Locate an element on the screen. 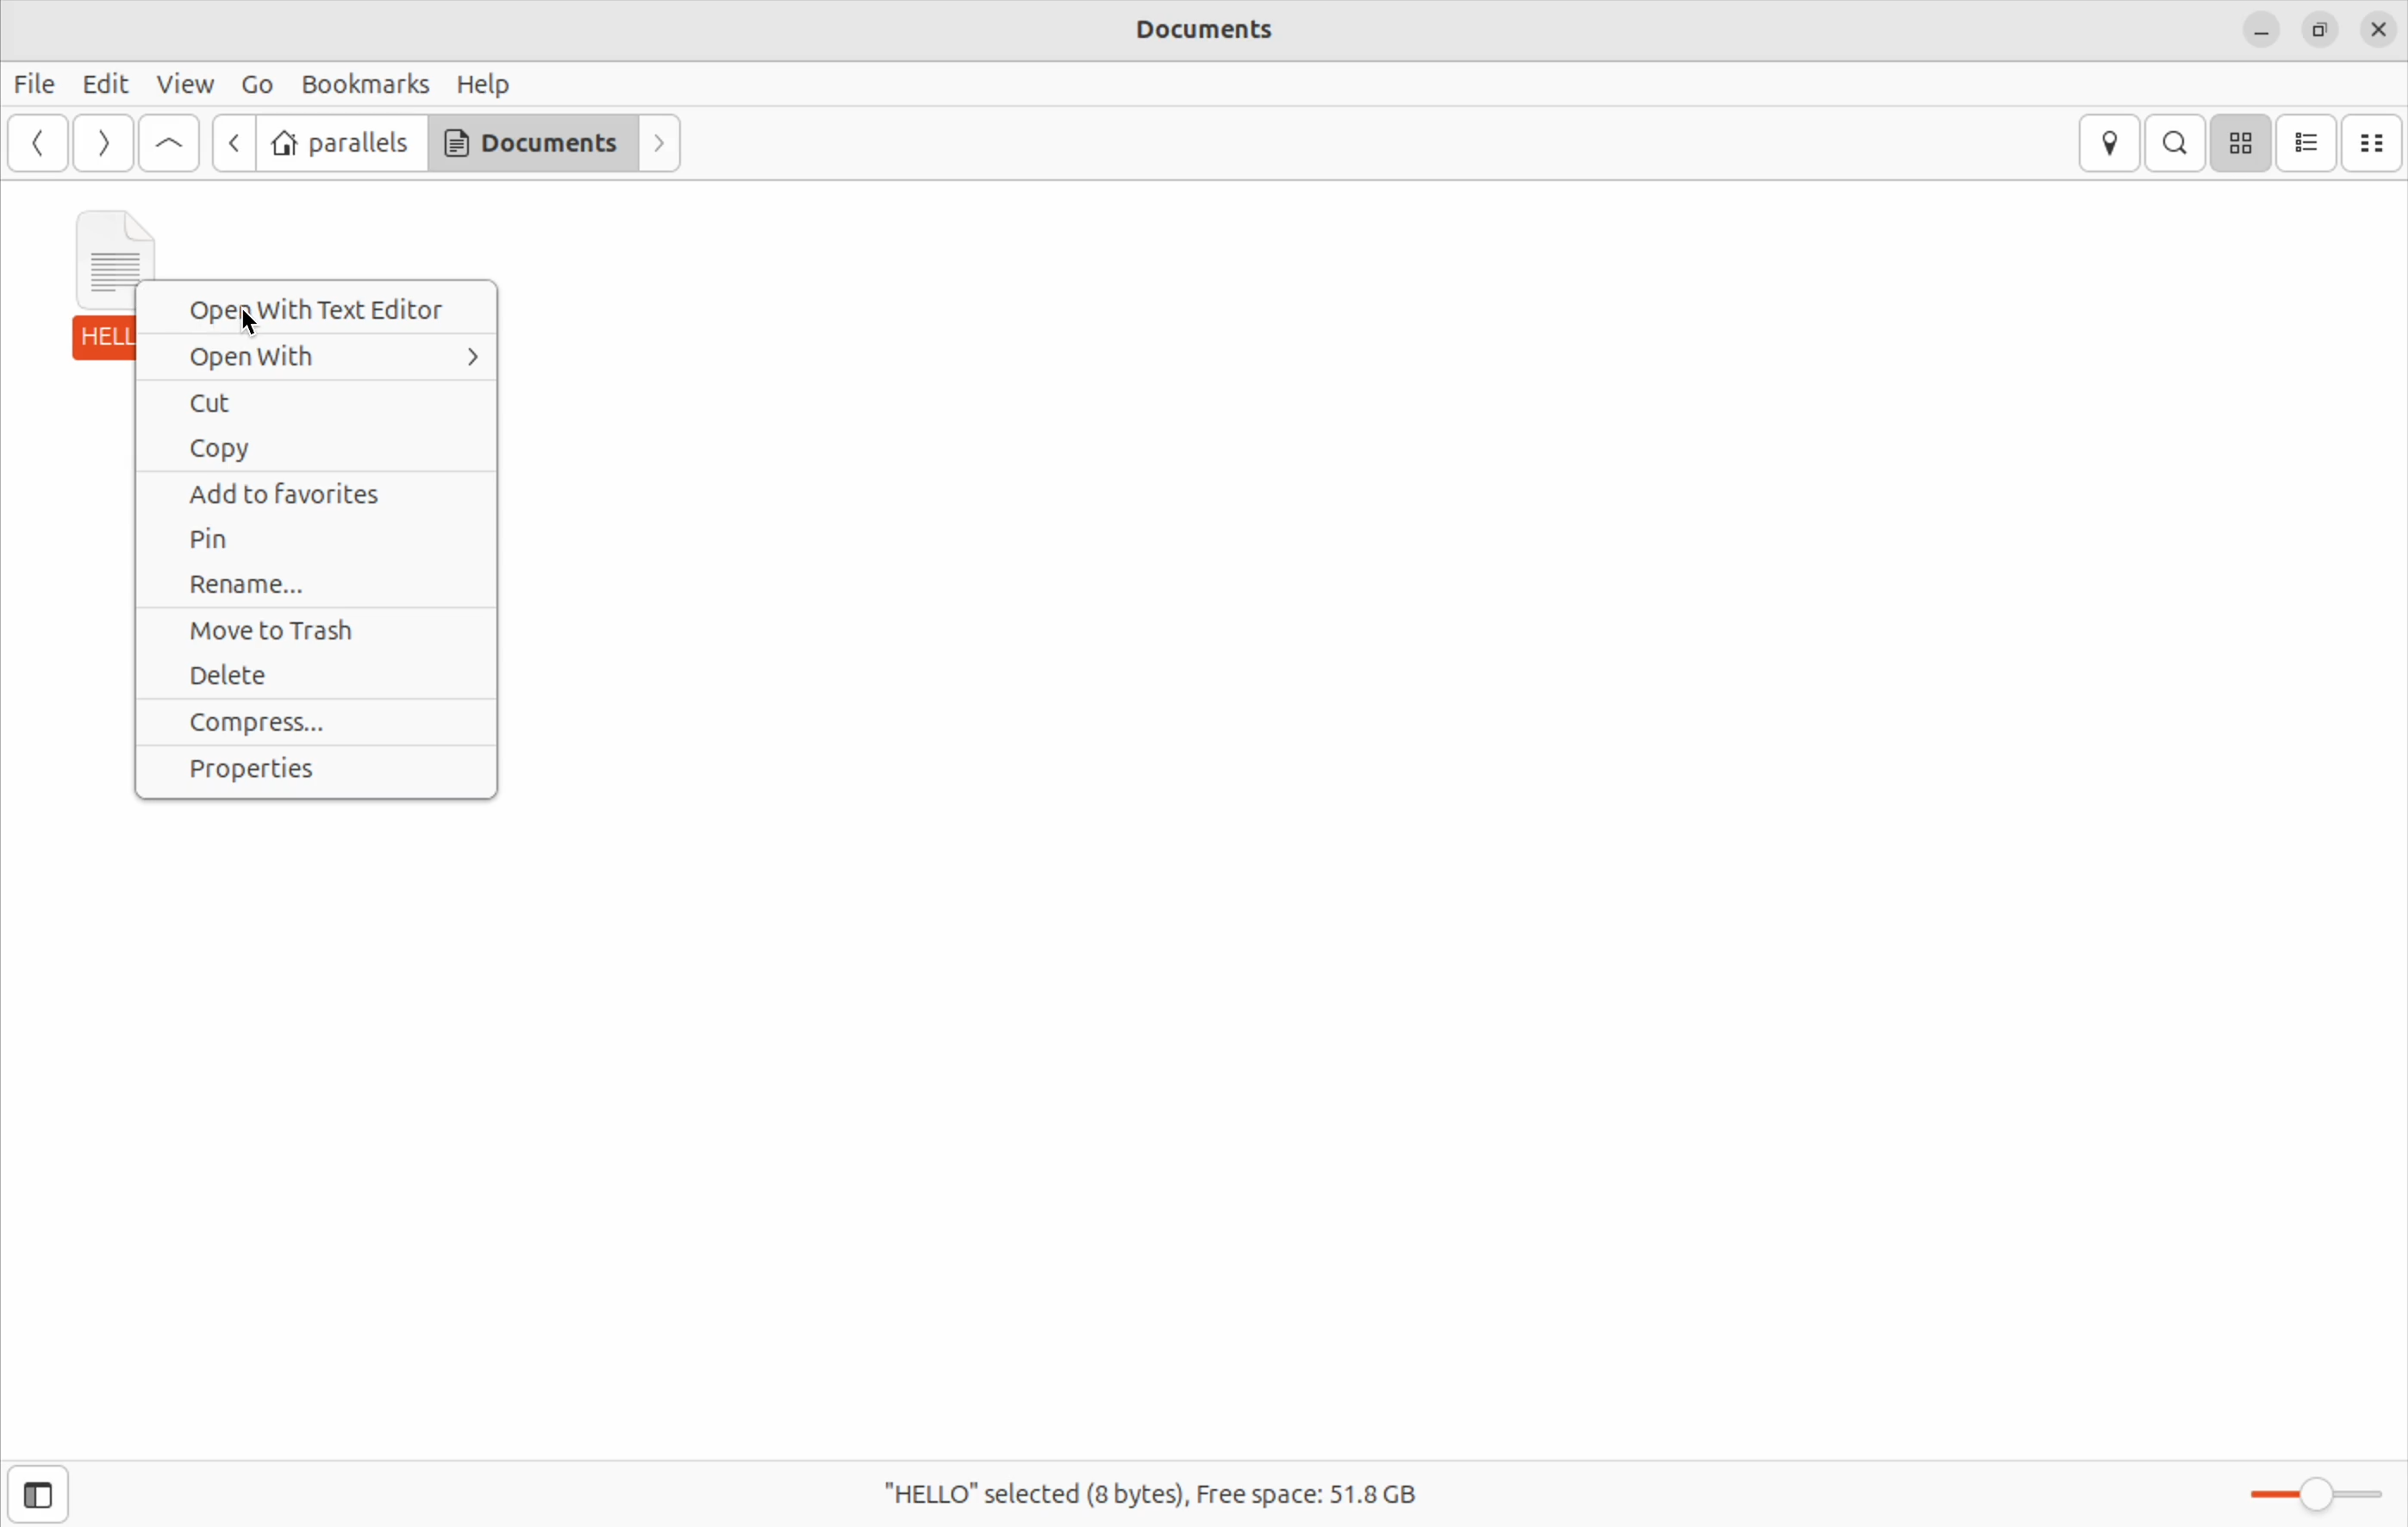 This screenshot has height=1527, width=2408. Properties is located at coordinates (317, 776).